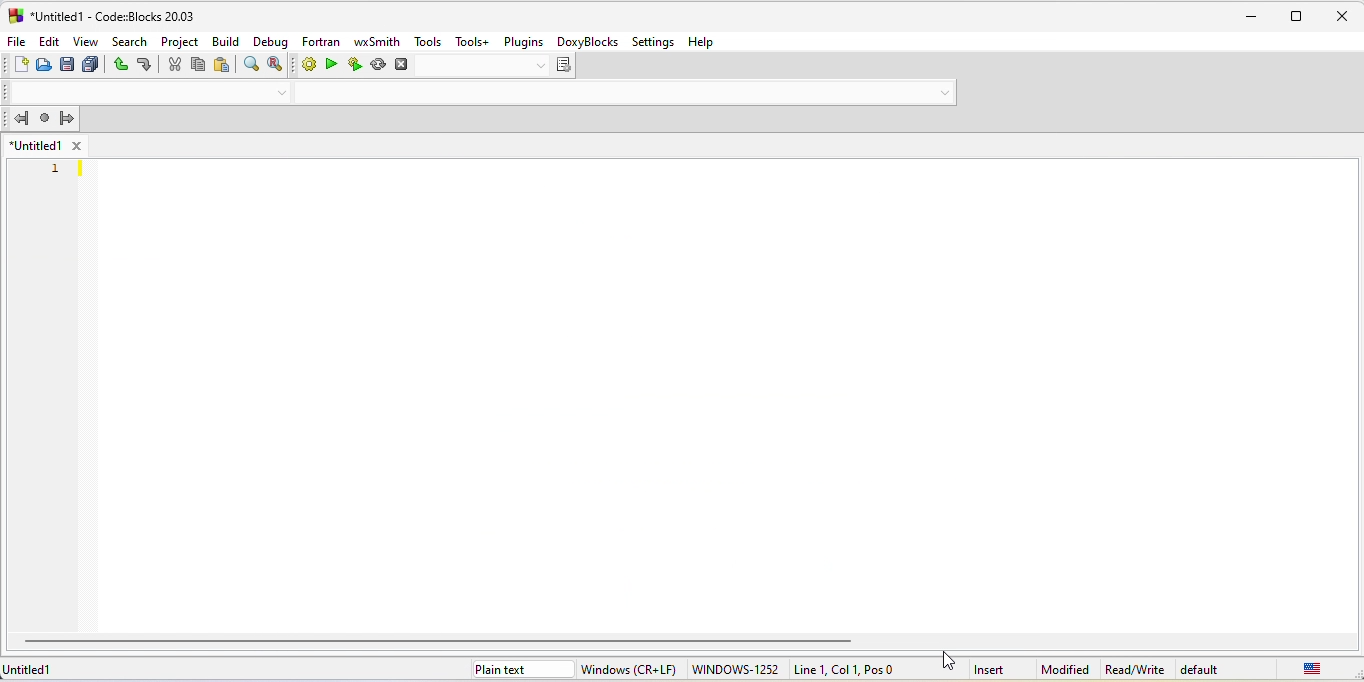 The width and height of the screenshot is (1364, 682). Describe the element at coordinates (378, 64) in the screenshot. I see `rebuild` at that location.